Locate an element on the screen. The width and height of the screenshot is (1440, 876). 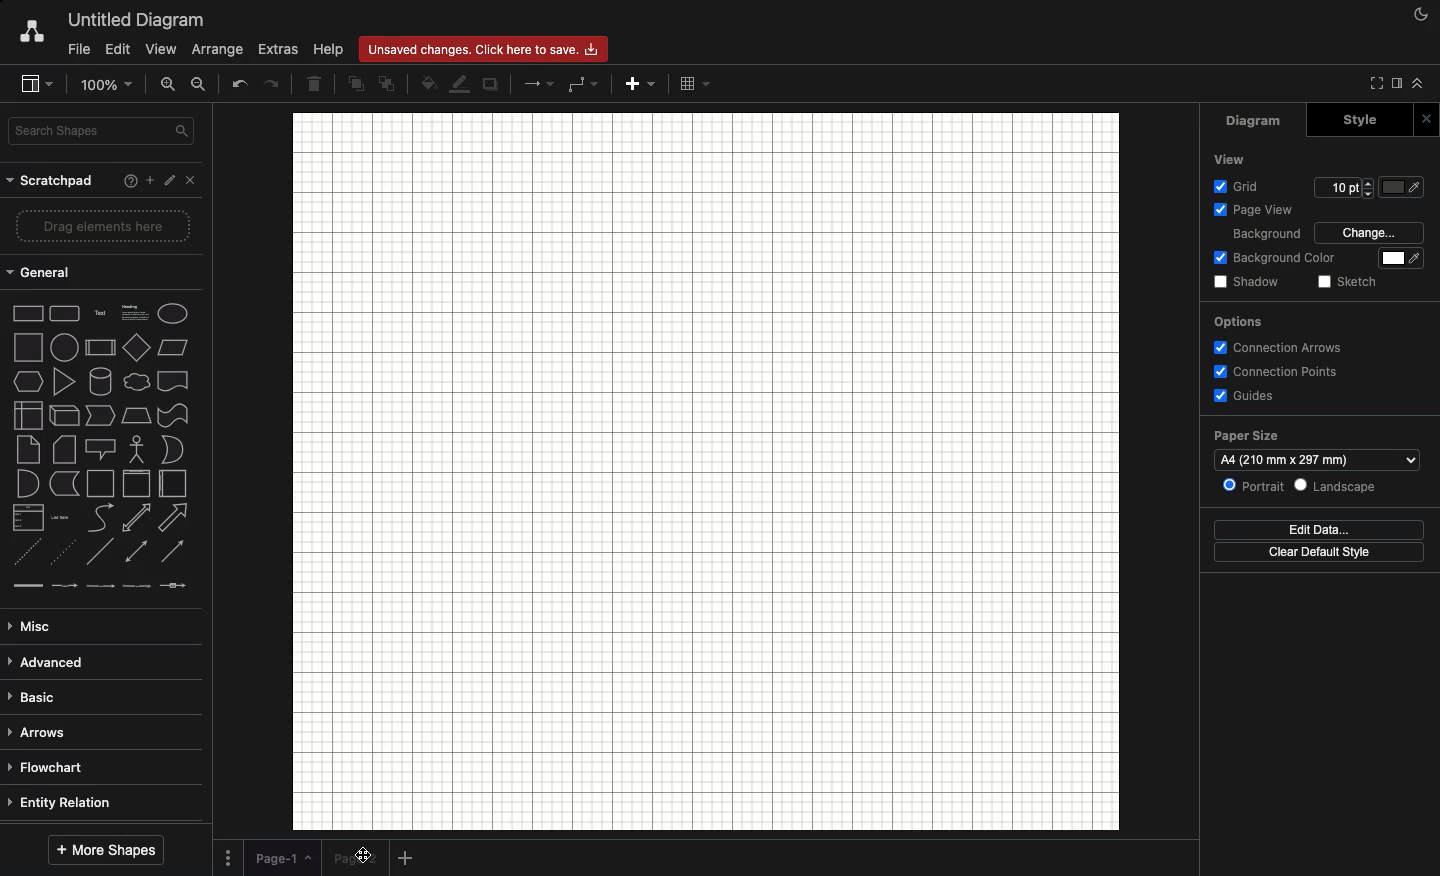
Background color is located at coordinates (1277, 257).